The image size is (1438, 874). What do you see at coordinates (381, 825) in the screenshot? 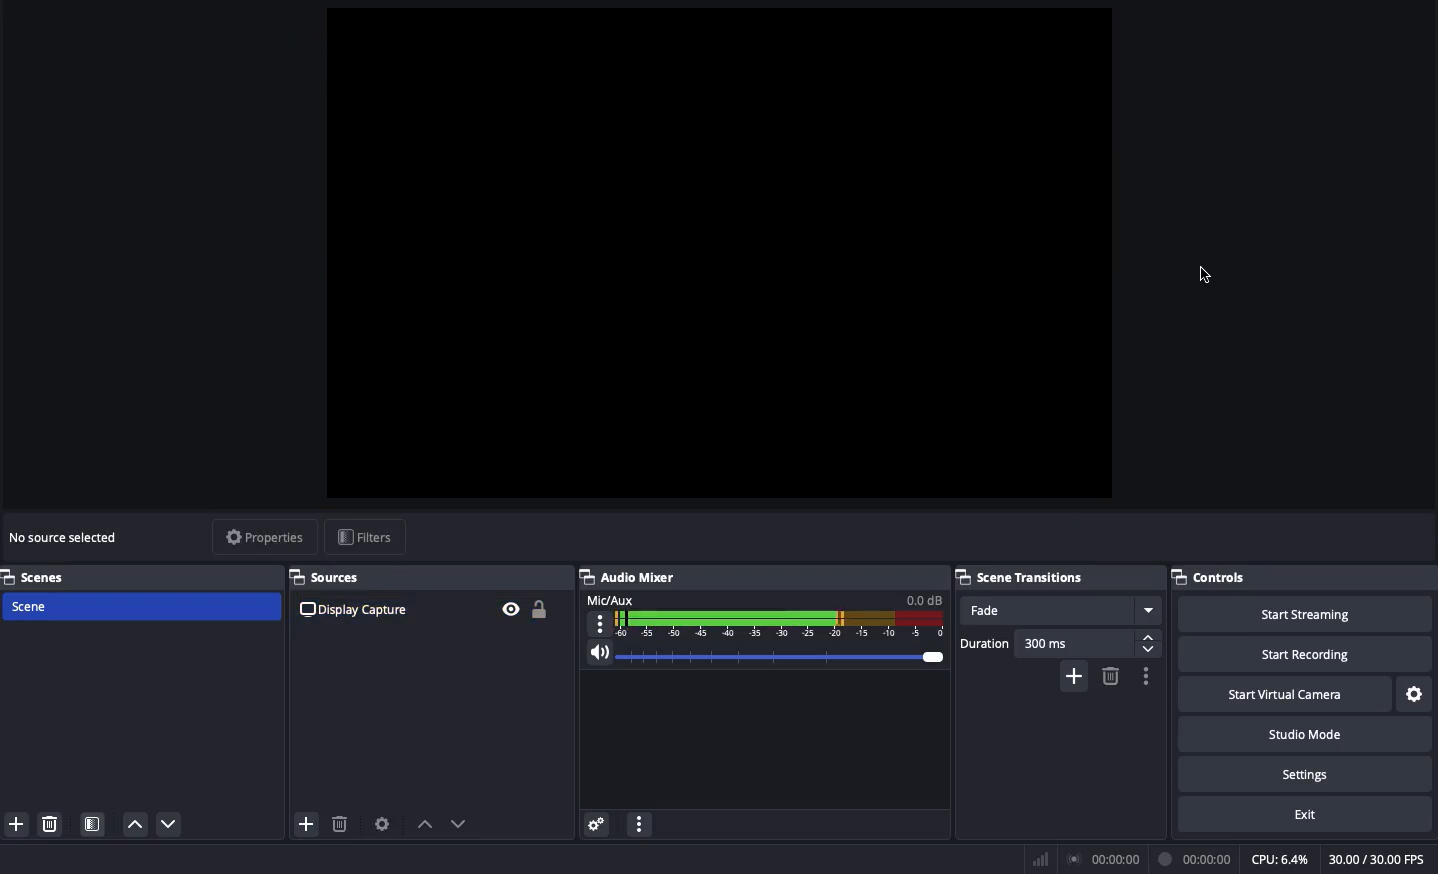
I see `Source properties` at bounding box center [381, 825].